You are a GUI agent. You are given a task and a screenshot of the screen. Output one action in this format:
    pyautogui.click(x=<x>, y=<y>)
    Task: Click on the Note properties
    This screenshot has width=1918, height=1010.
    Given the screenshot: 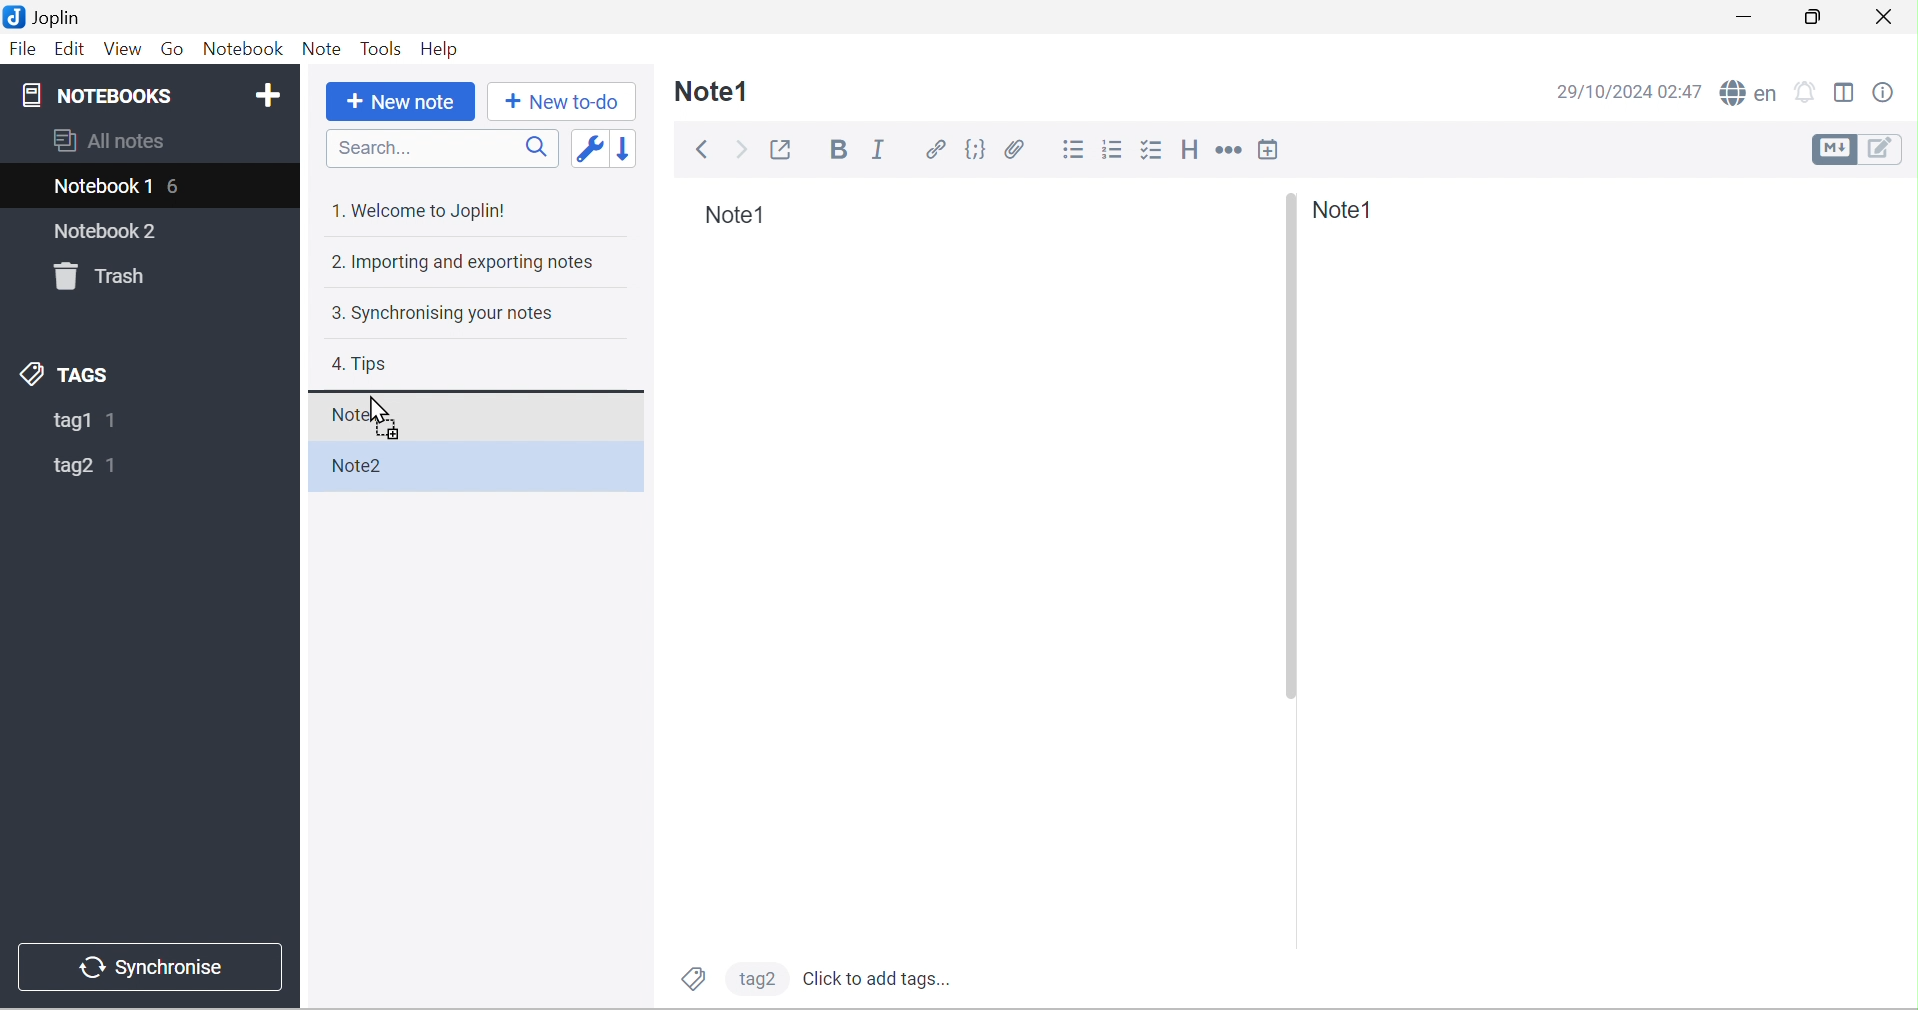 What is the action you would take?
    pyautogui.click(x=1882, y=92)
    